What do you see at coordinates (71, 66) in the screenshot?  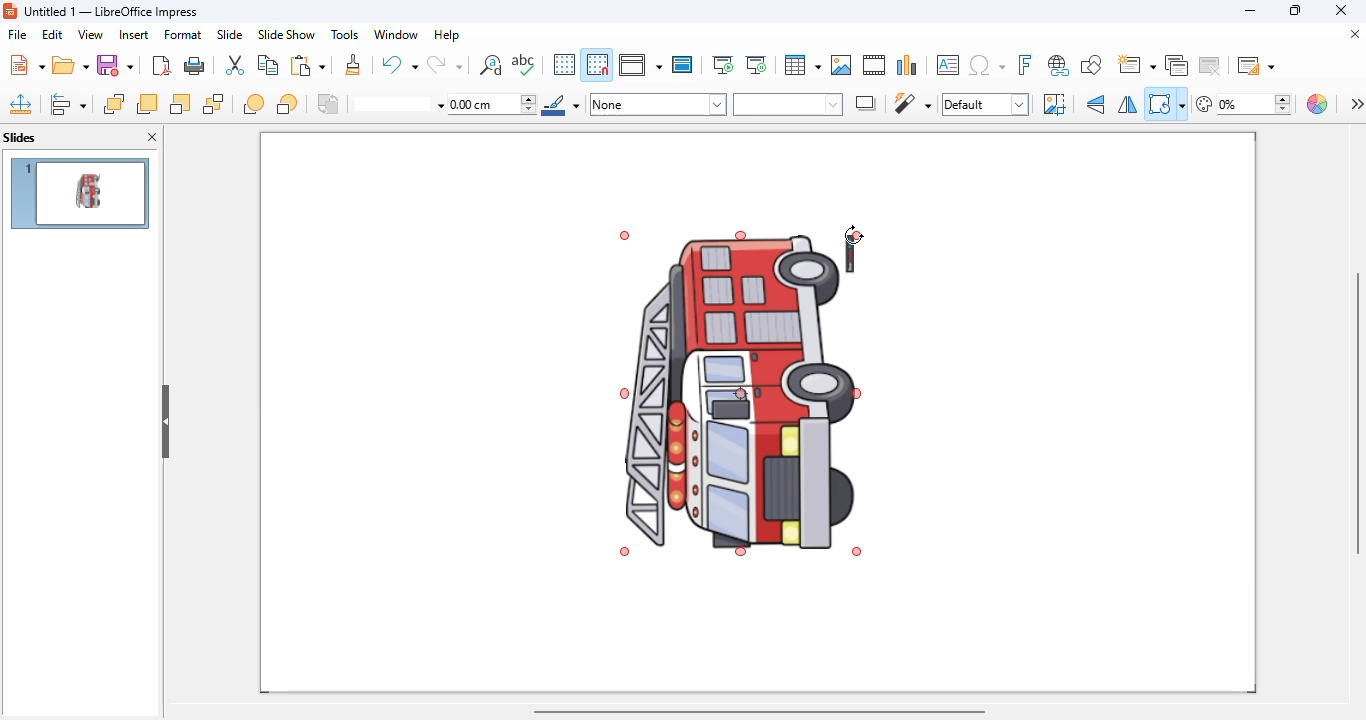 I see `open` at bounding box center [71, 66].